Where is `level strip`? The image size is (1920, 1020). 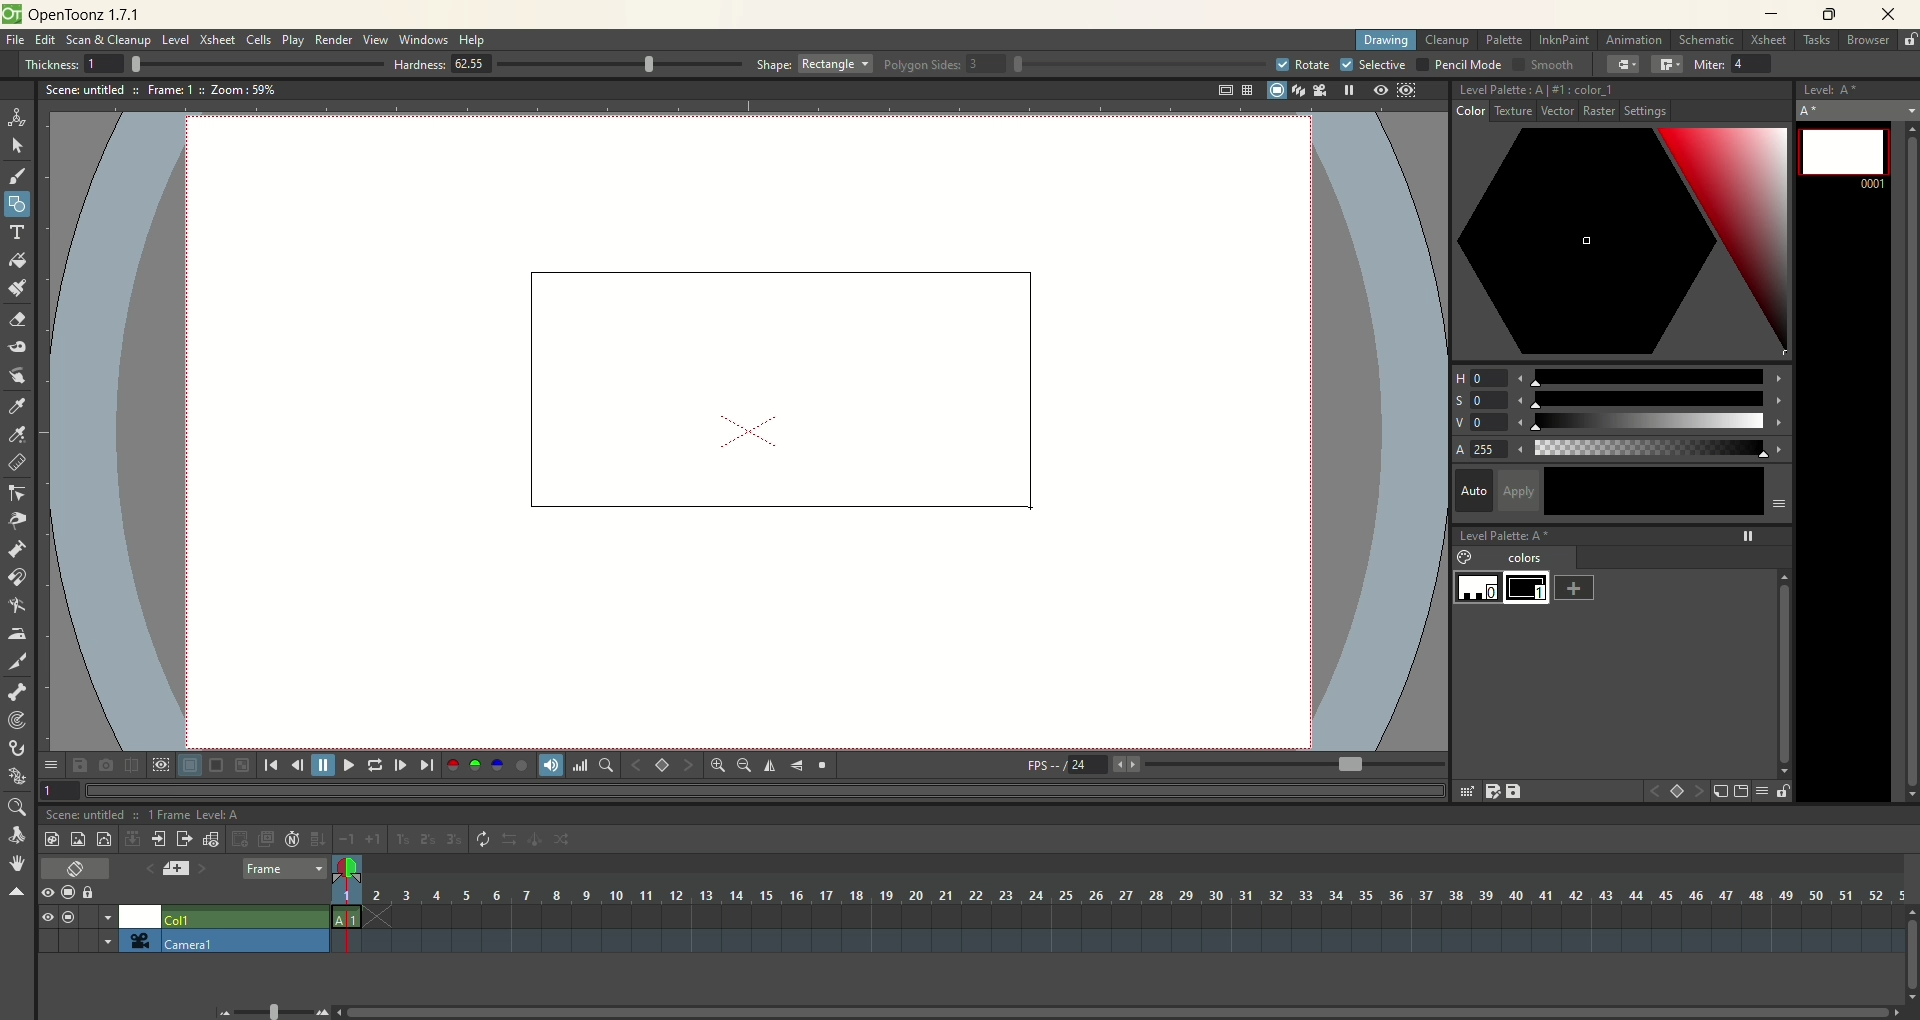 level strip is located at coordinates (1857, 87).